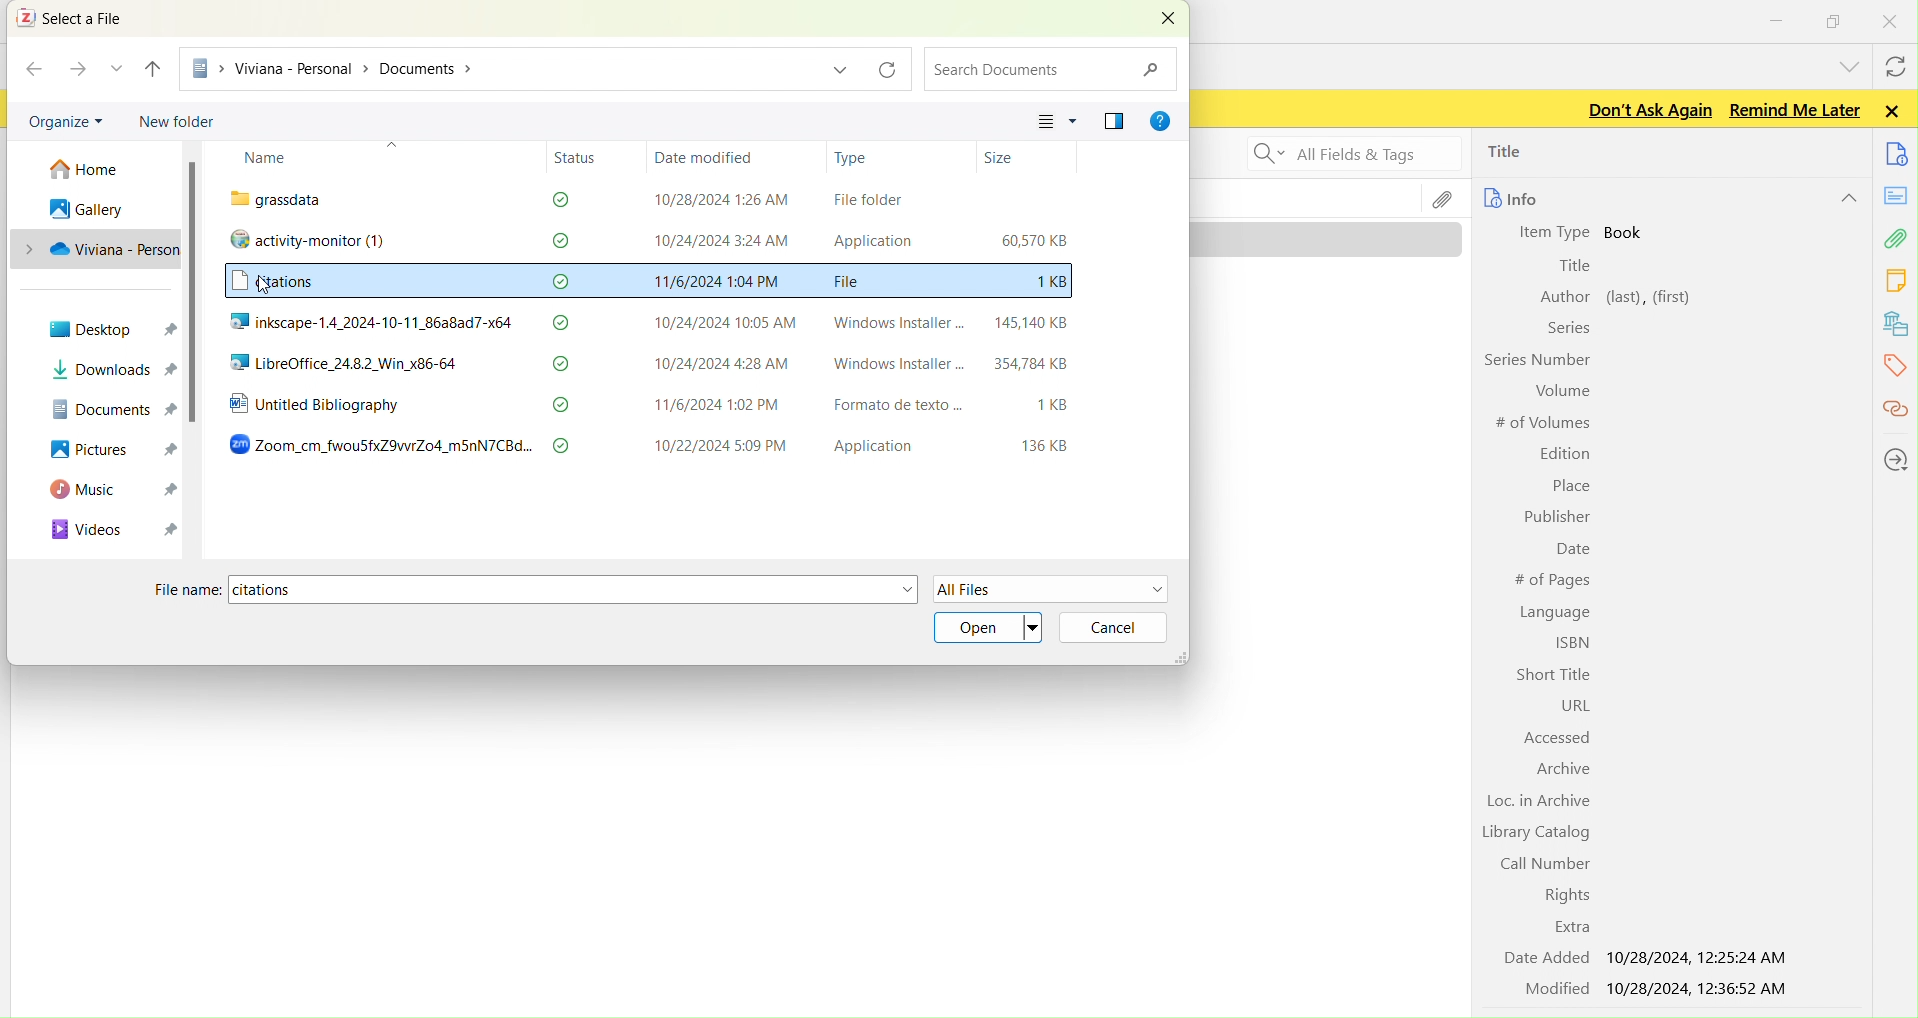  I want to click on DOCUMENTS, so click(96, 408).